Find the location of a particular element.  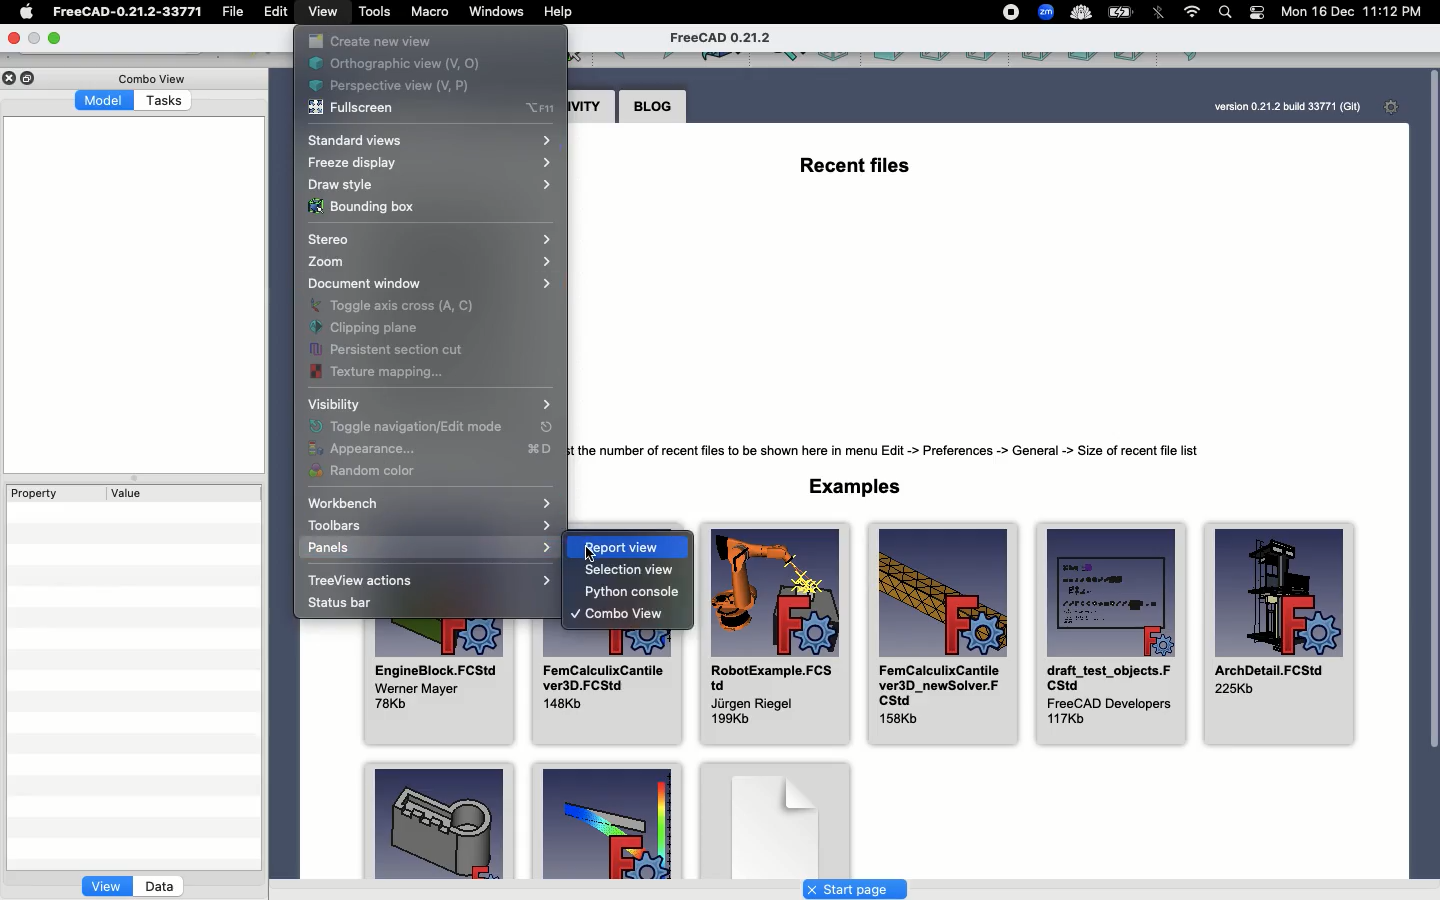

Close is located at coordinates (18, 39).